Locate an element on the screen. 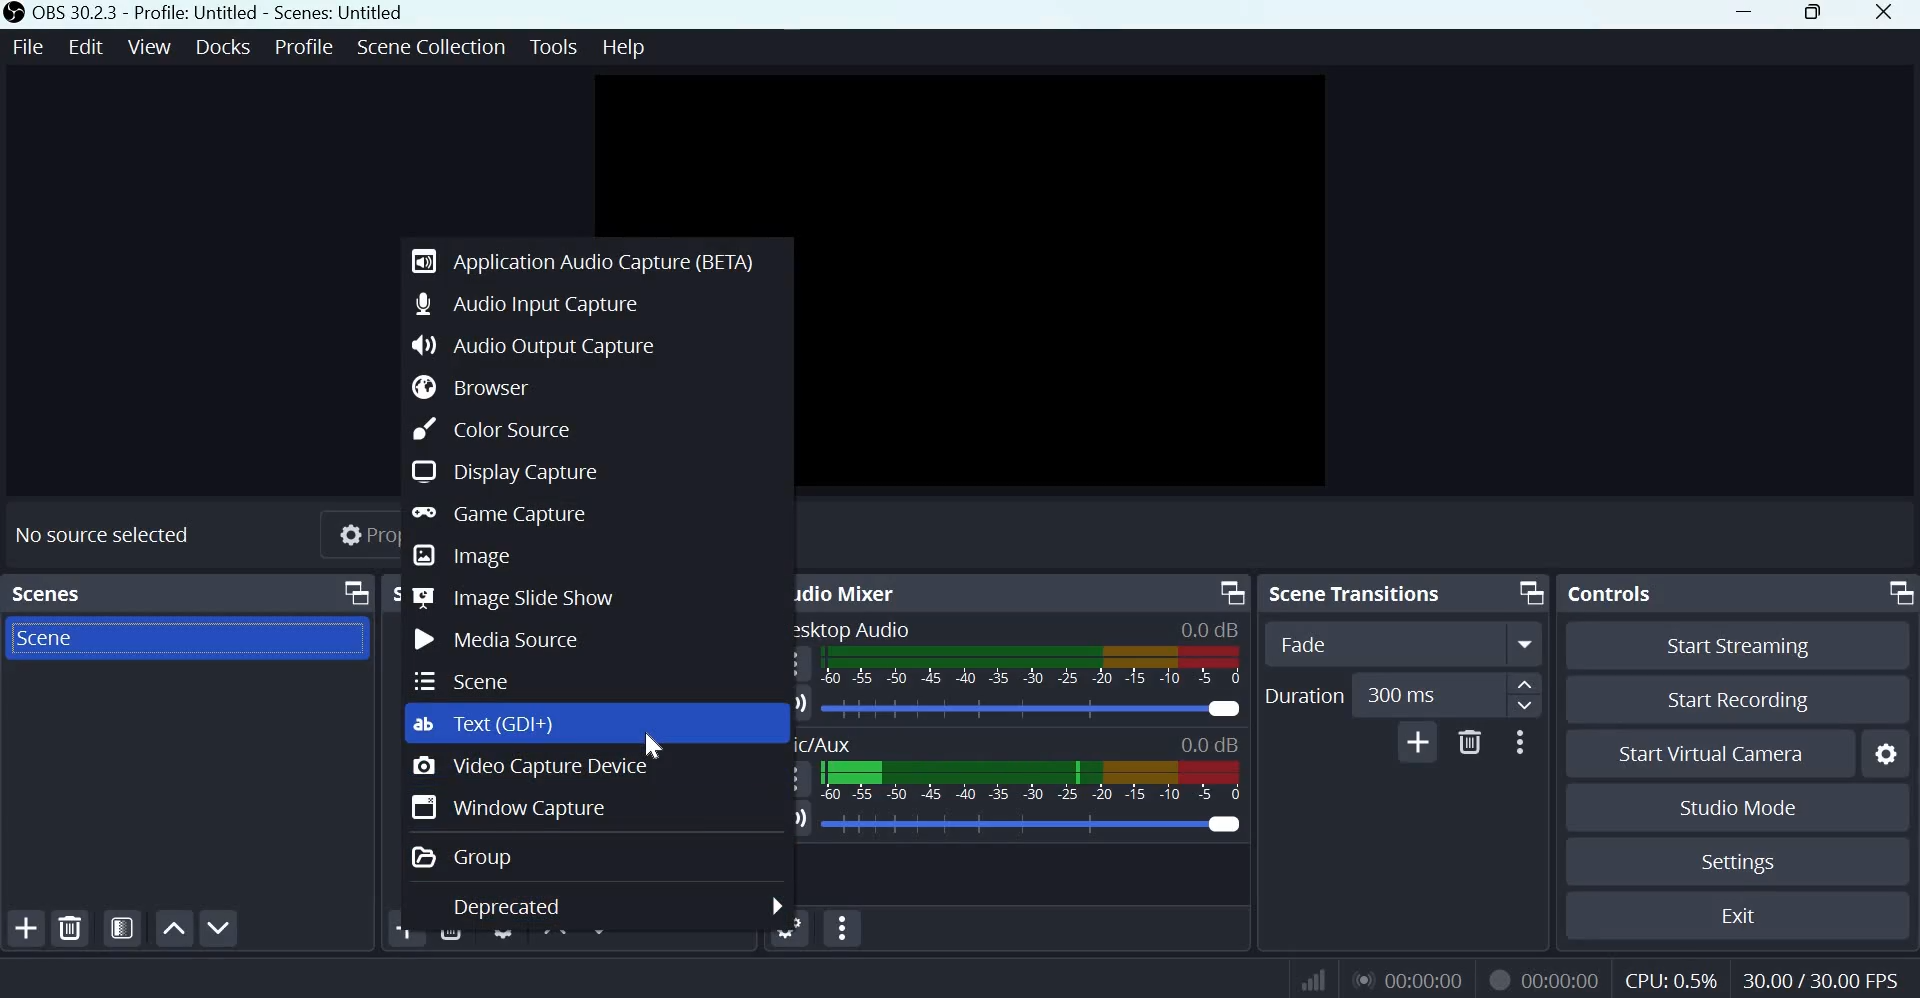 This screenshot has height=998, width=1920. Move scene up is located at coordinates (217, 928).